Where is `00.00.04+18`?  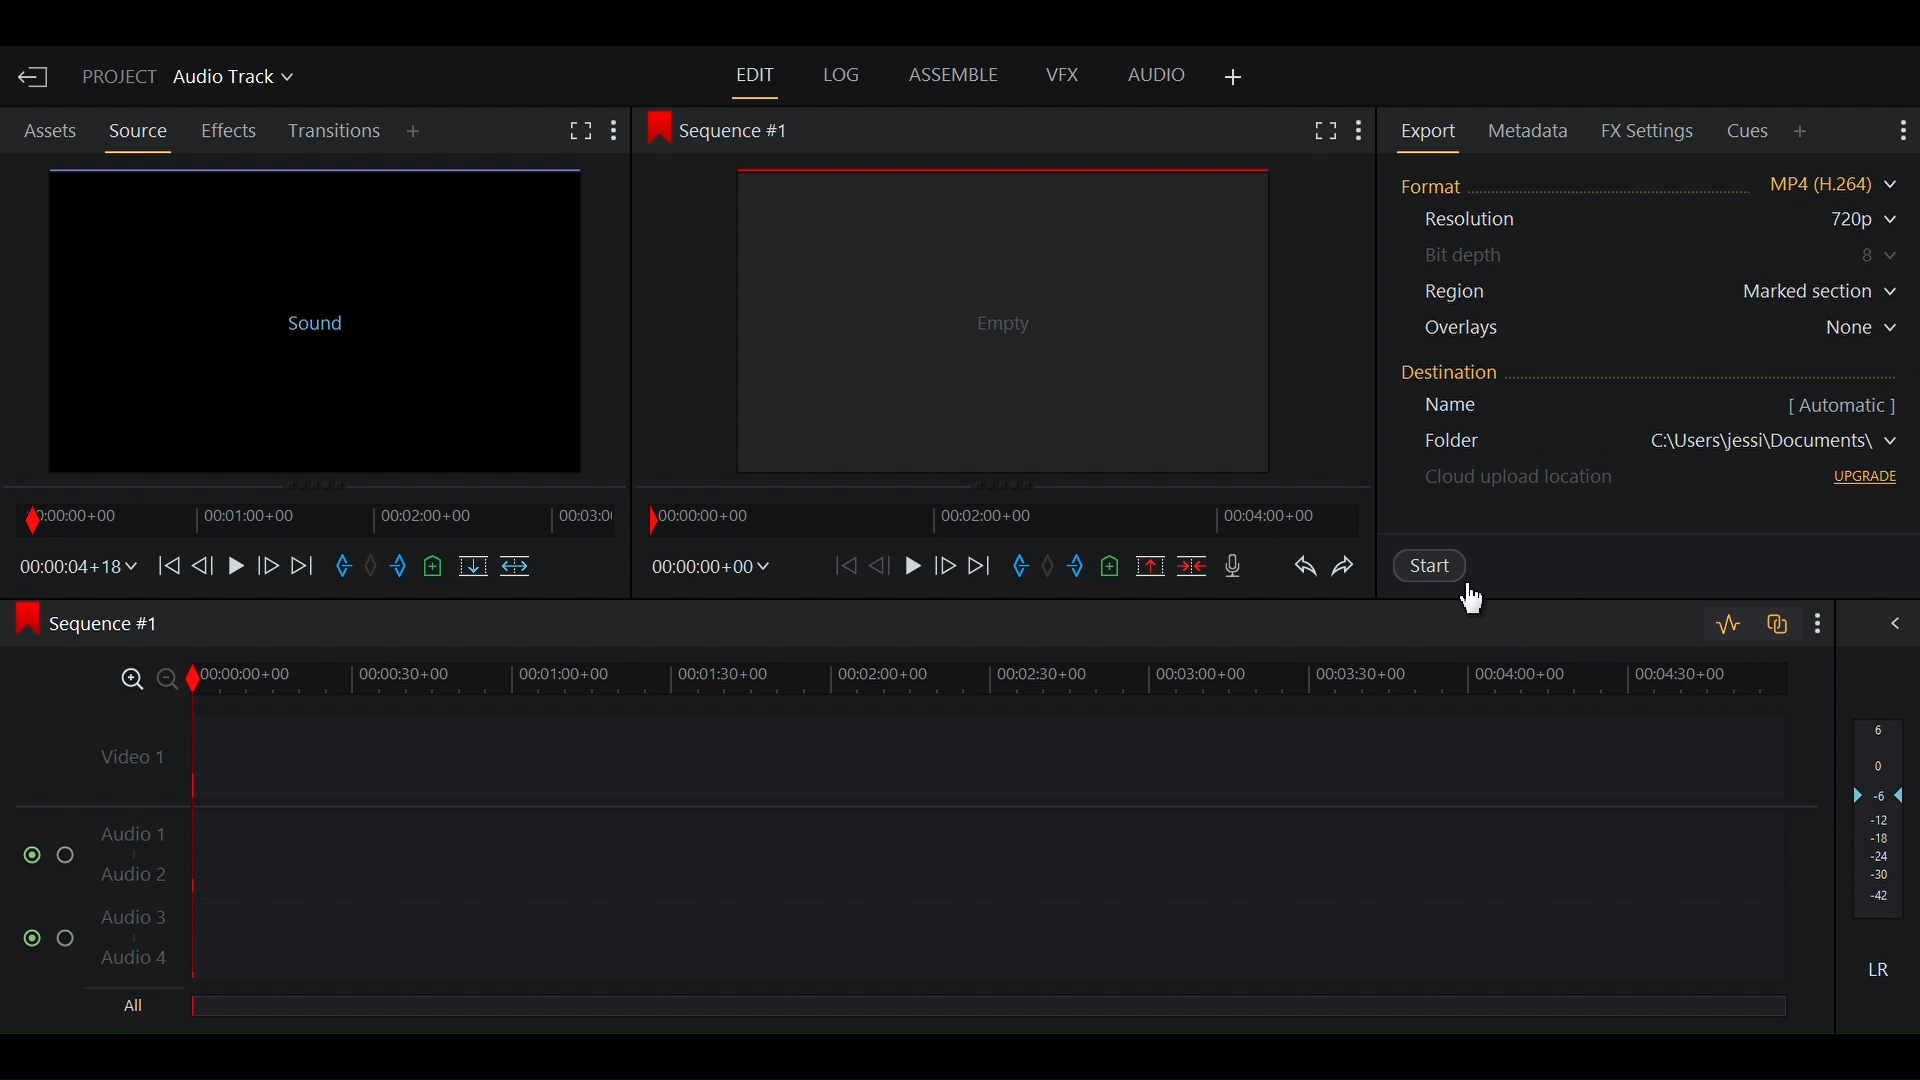 00.00.04+18 is located at coordinates (73, 566).